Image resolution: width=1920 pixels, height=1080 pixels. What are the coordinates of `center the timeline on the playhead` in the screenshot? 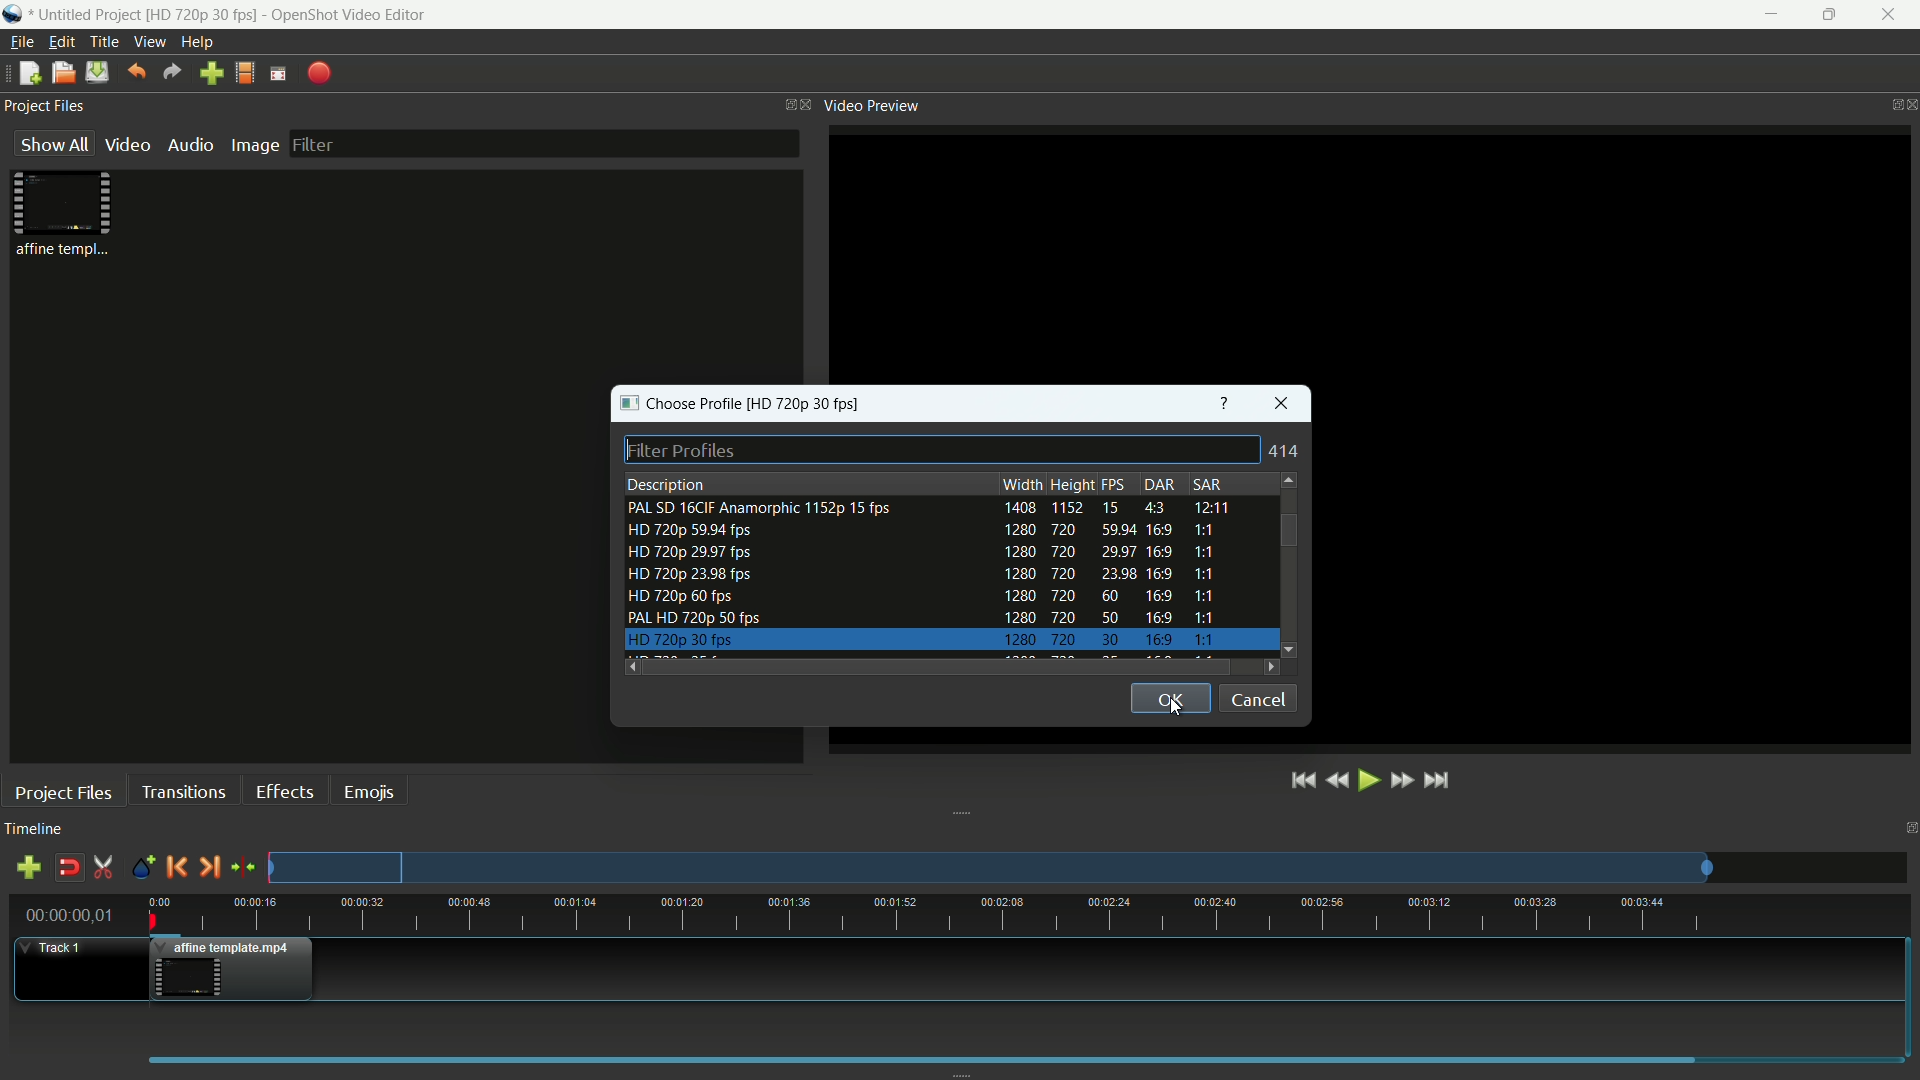 It's located at (242, 867).